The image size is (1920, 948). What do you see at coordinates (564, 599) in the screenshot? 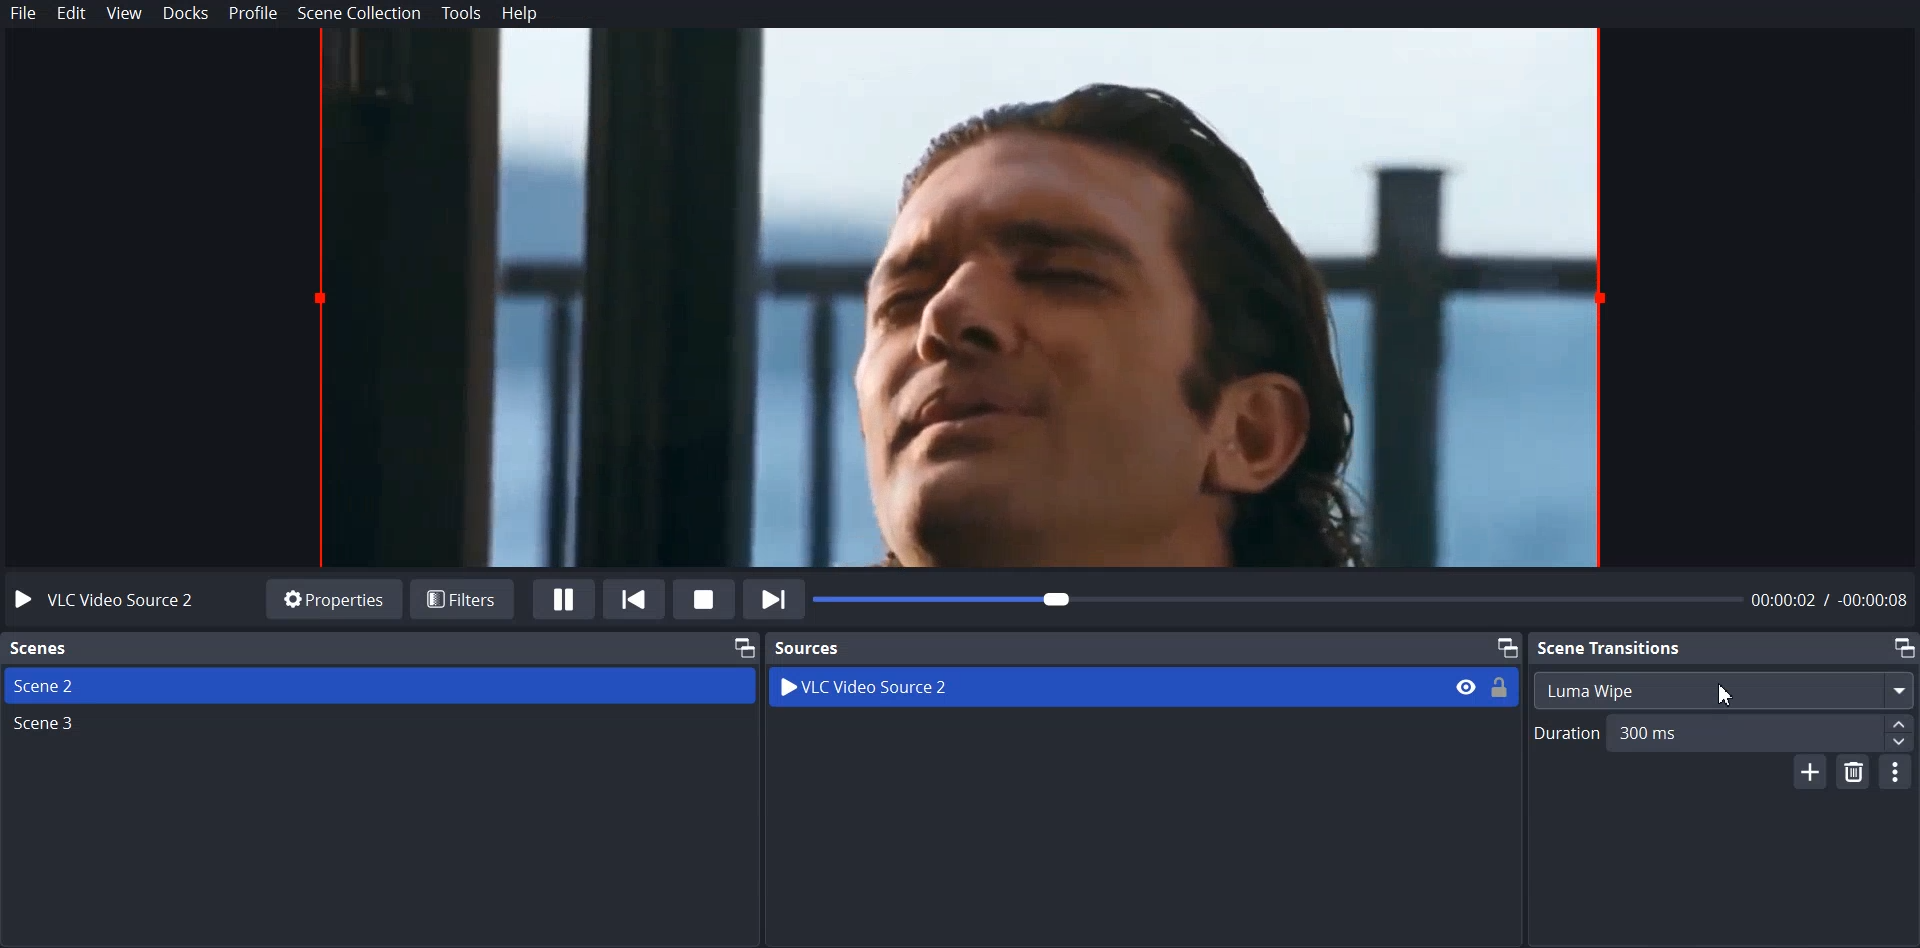
I see `Pause Media` at bounding box center [564, 599].